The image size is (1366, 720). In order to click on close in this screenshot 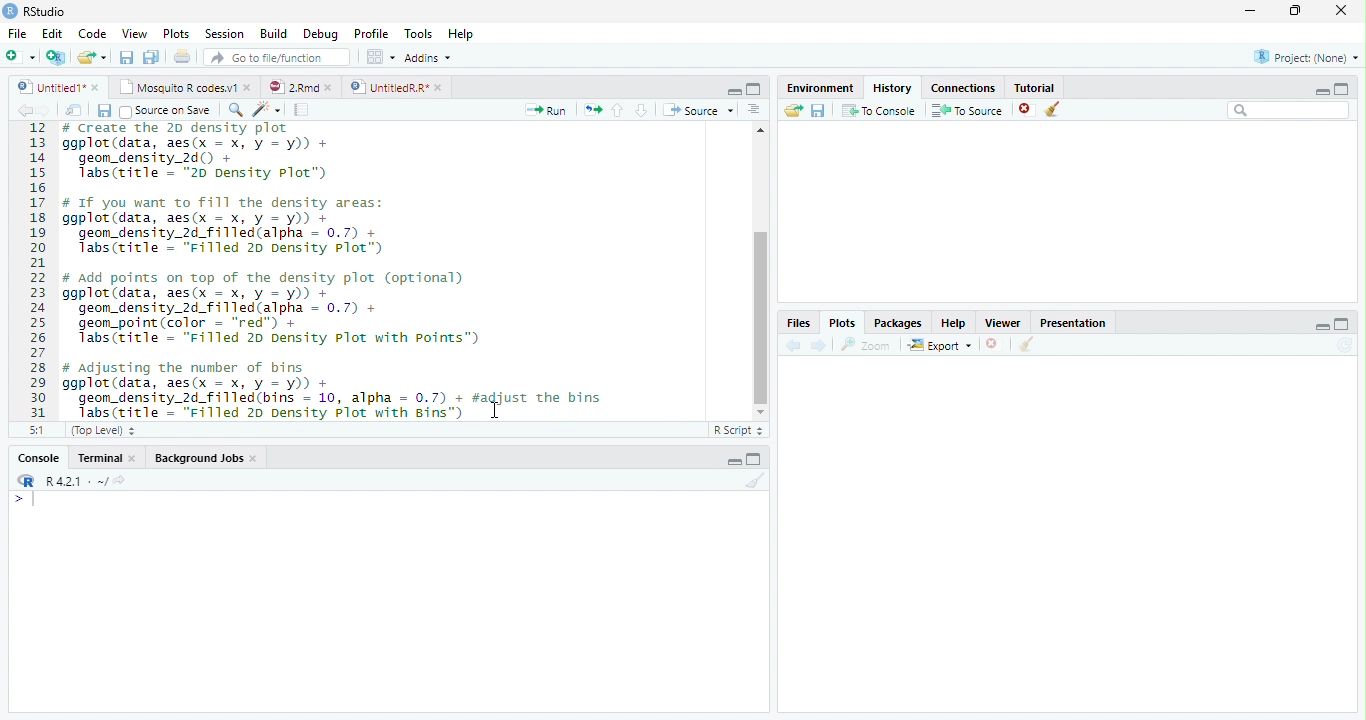, I will do `click(440, 87)`.